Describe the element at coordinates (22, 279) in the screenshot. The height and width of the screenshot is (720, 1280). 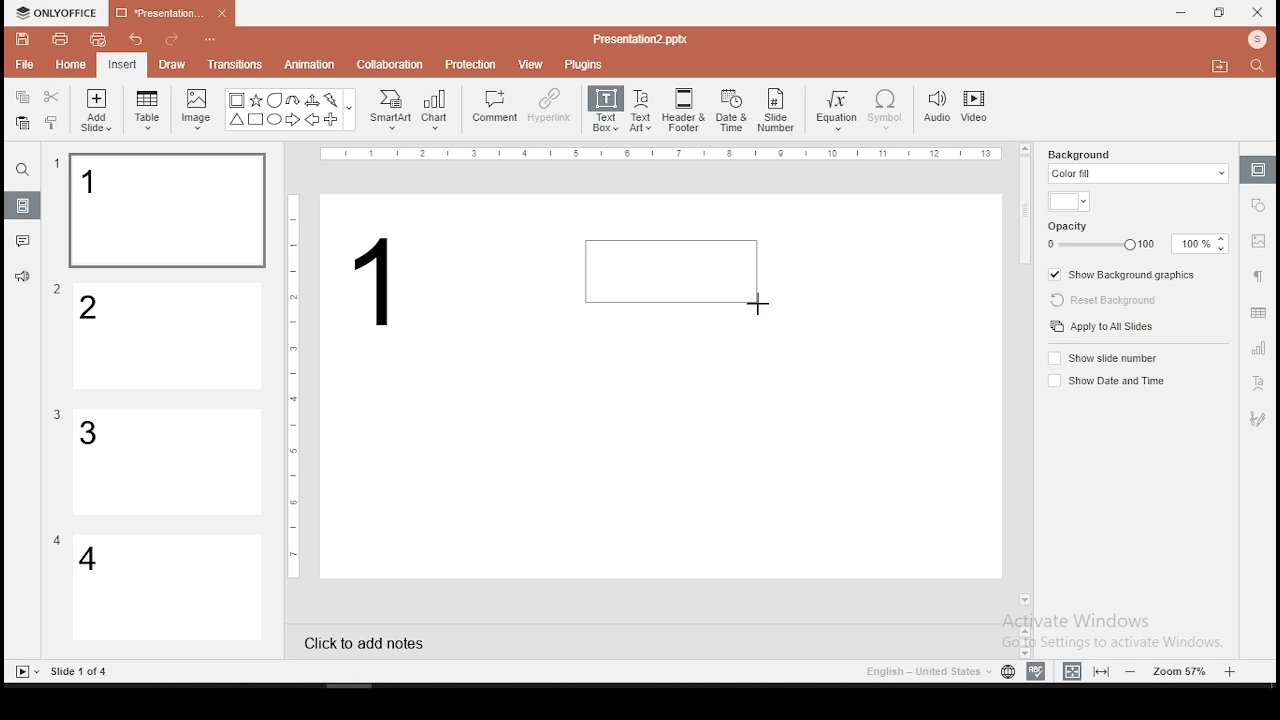
I see `support and feedback` at that location.